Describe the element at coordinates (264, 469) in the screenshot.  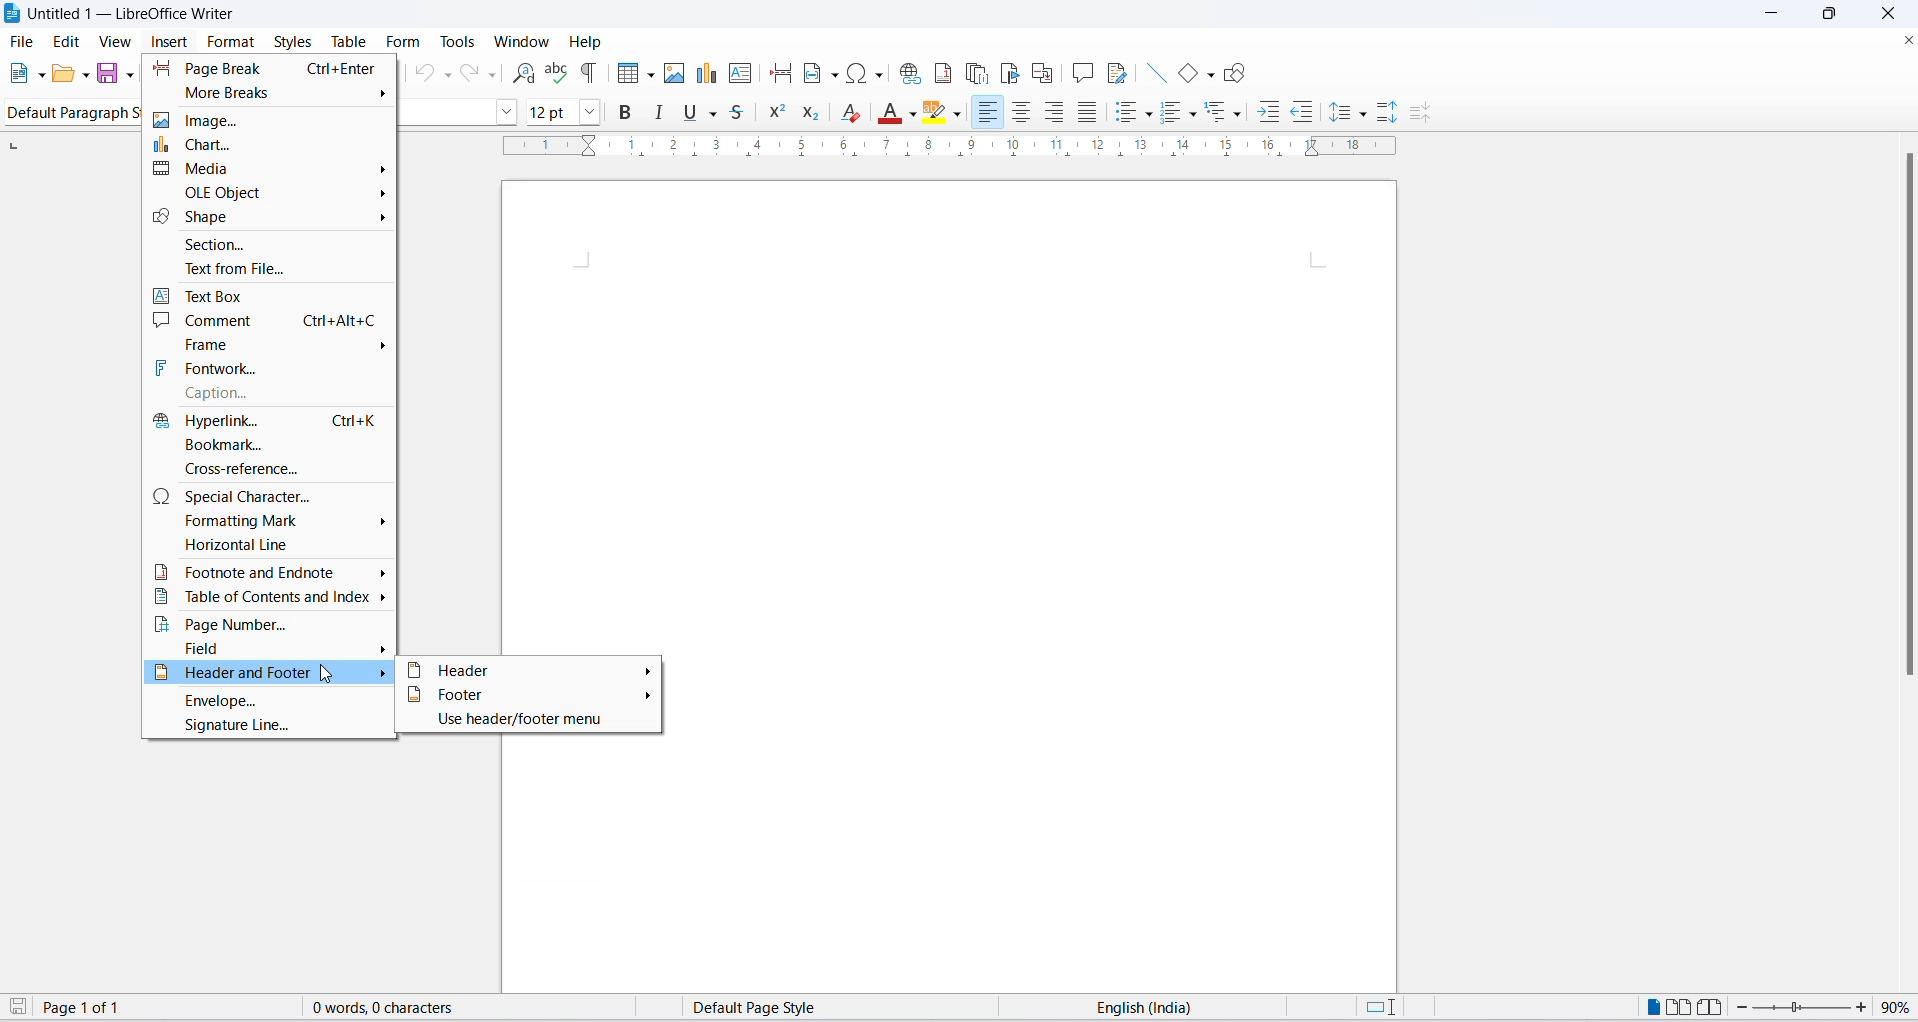
I see `cross-reference` at that location.